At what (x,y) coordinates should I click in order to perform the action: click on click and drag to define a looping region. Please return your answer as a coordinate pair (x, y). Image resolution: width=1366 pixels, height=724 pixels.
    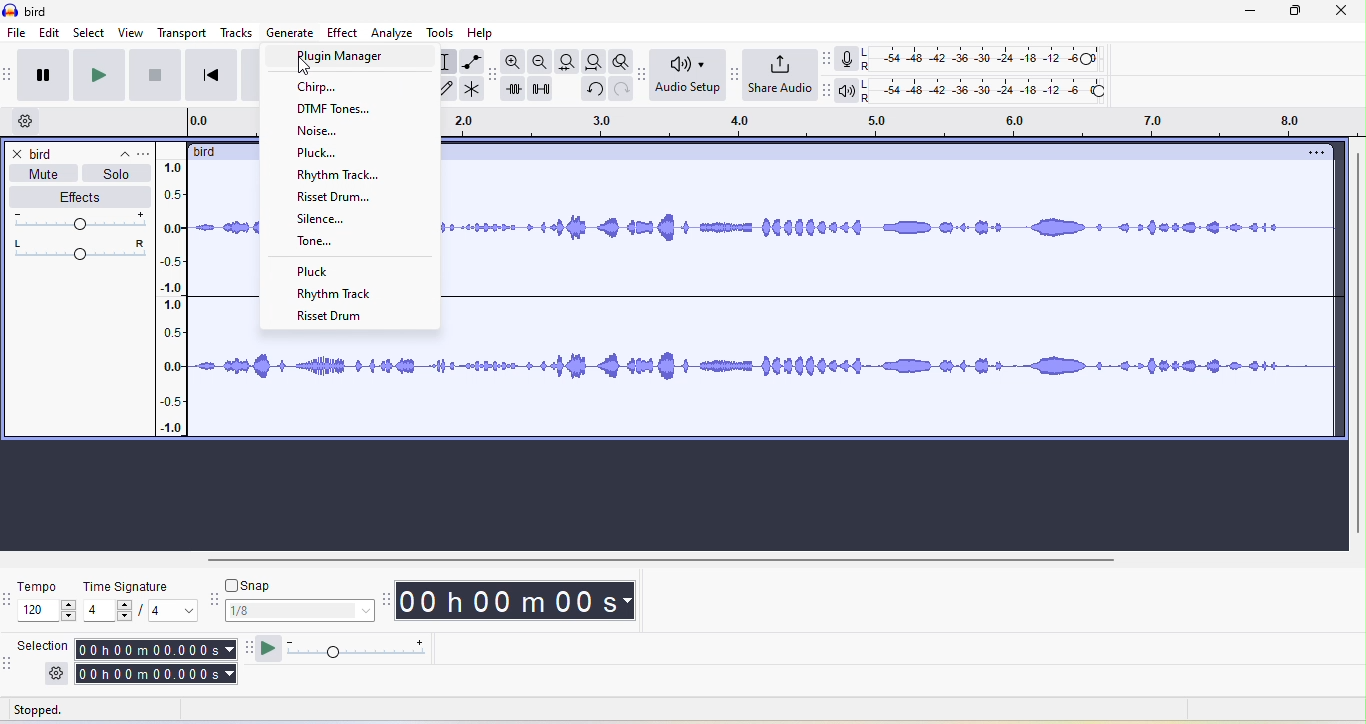
    Looking at the image, I should click on (899, 125).